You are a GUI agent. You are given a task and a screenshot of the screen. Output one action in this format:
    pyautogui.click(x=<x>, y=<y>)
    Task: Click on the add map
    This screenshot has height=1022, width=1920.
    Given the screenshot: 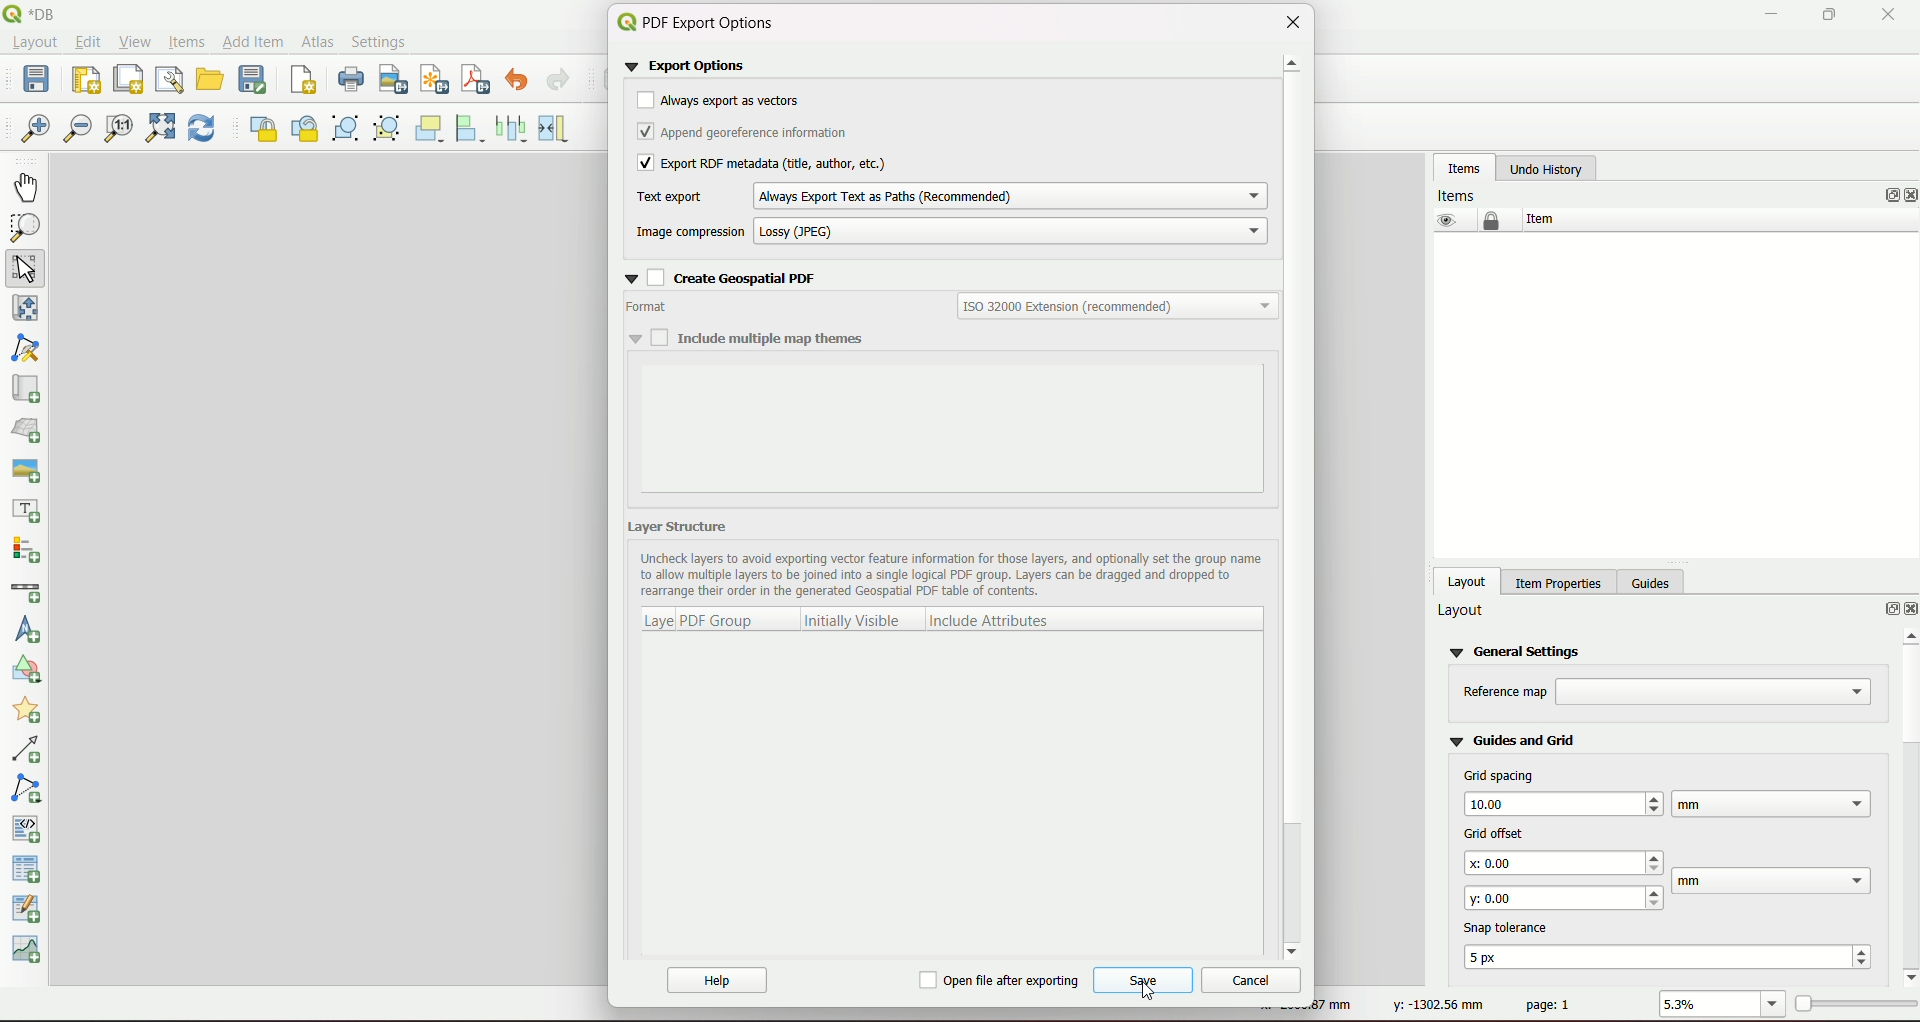 What is the action you would take?
    pyautogui.click(x=26, y=389)
    